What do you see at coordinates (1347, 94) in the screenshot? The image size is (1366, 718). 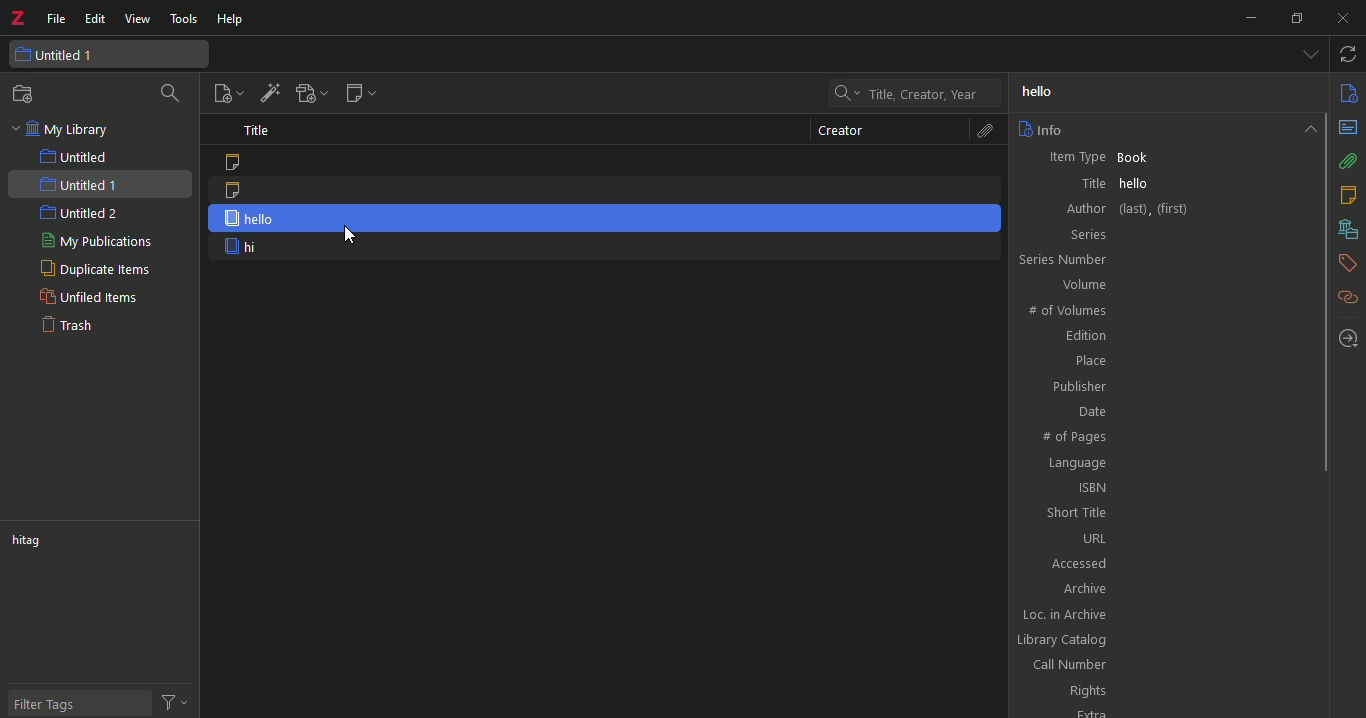 I see `info` at bounding box center [1347, 94].